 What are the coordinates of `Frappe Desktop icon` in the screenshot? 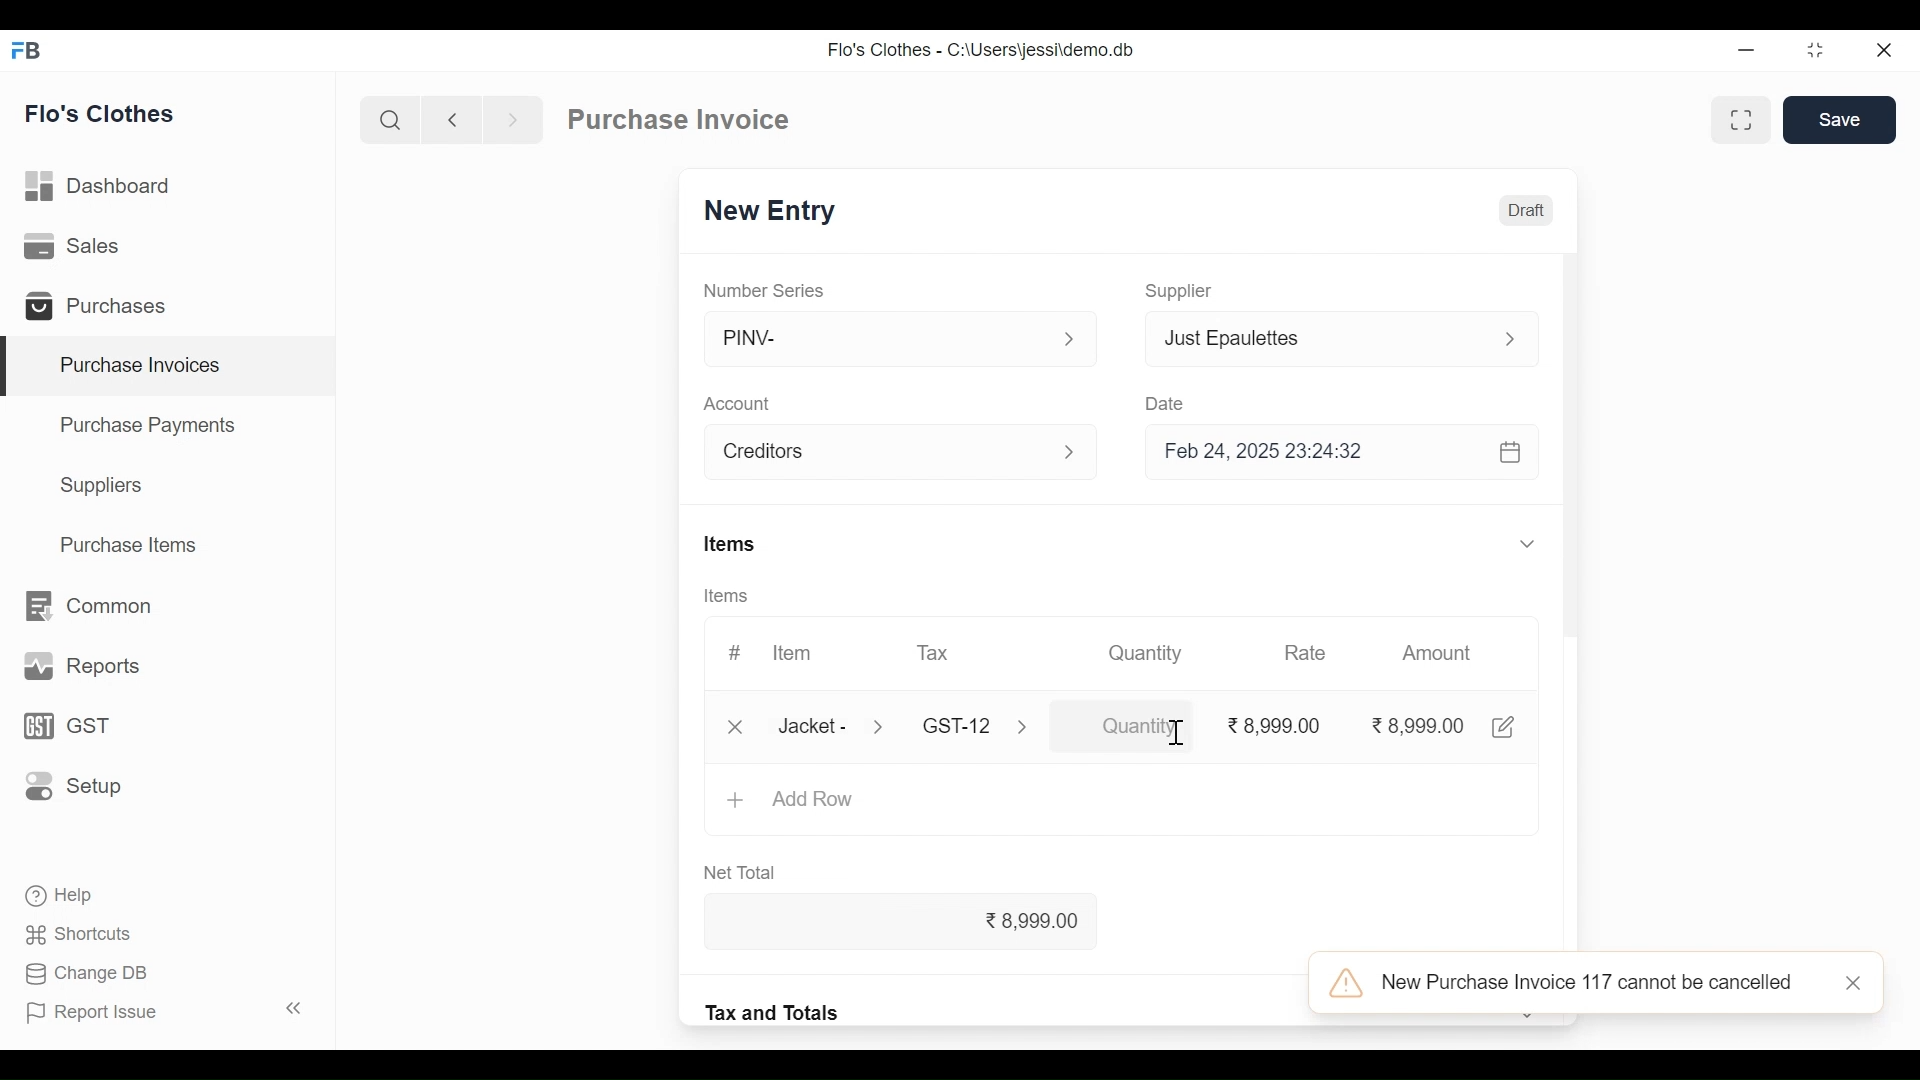 It's located at (31, 52).